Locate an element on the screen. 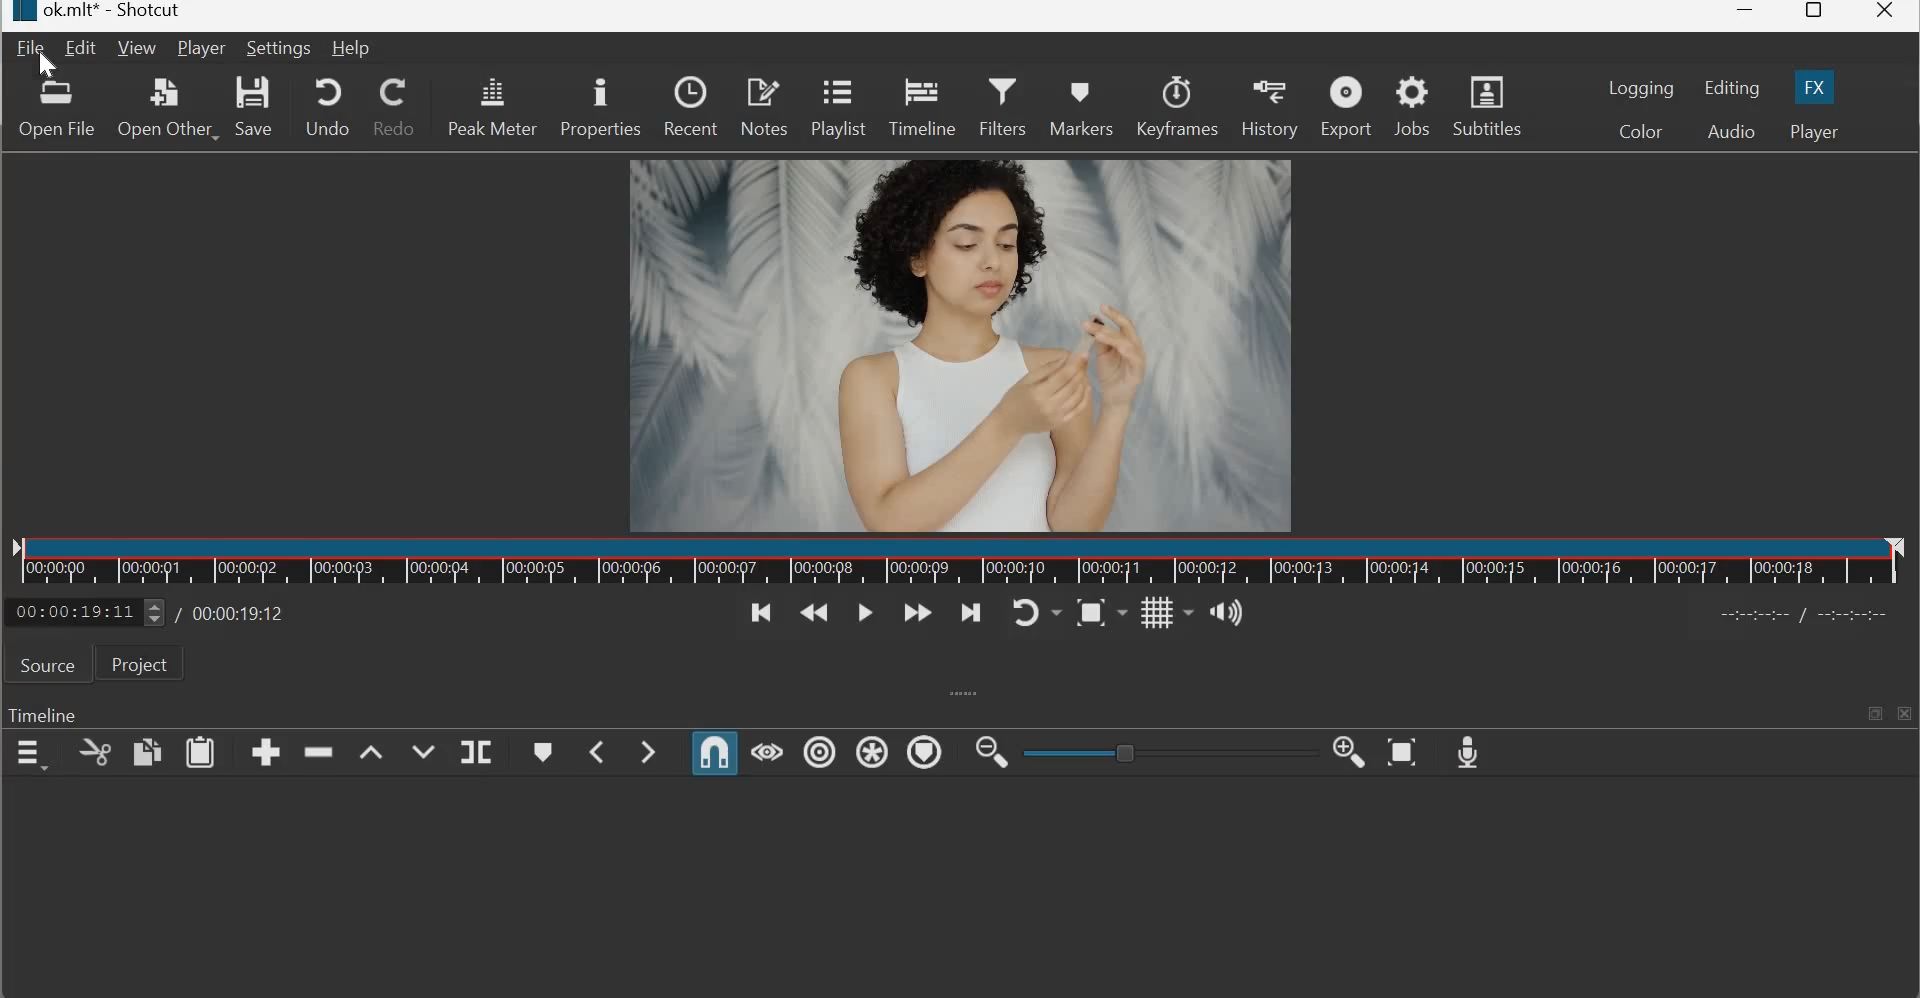  Settings is located at coordinates (278, 48).